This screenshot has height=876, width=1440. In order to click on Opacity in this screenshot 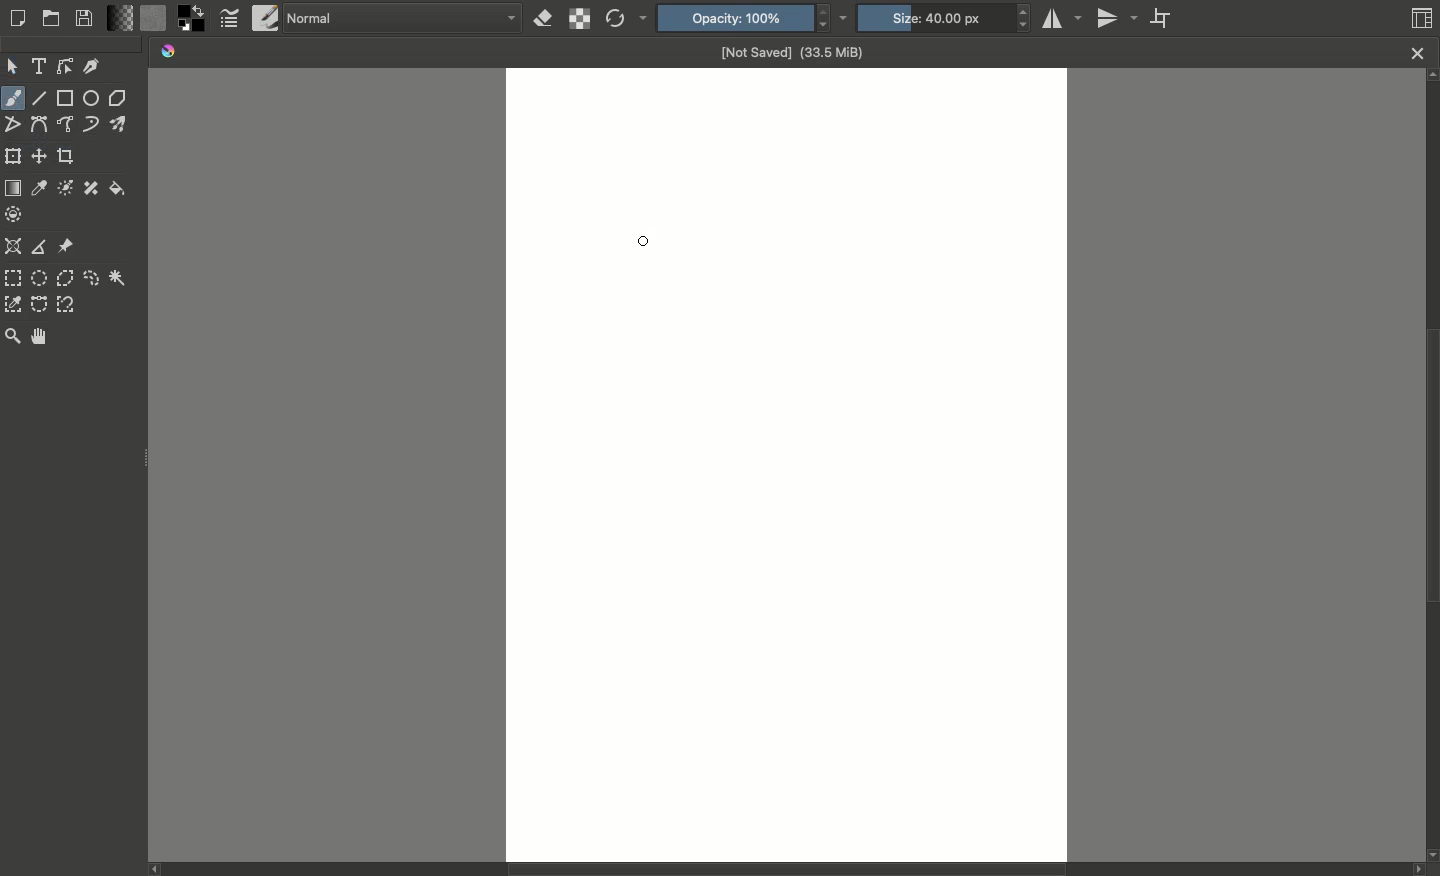, I will do `click(757, 18)`.